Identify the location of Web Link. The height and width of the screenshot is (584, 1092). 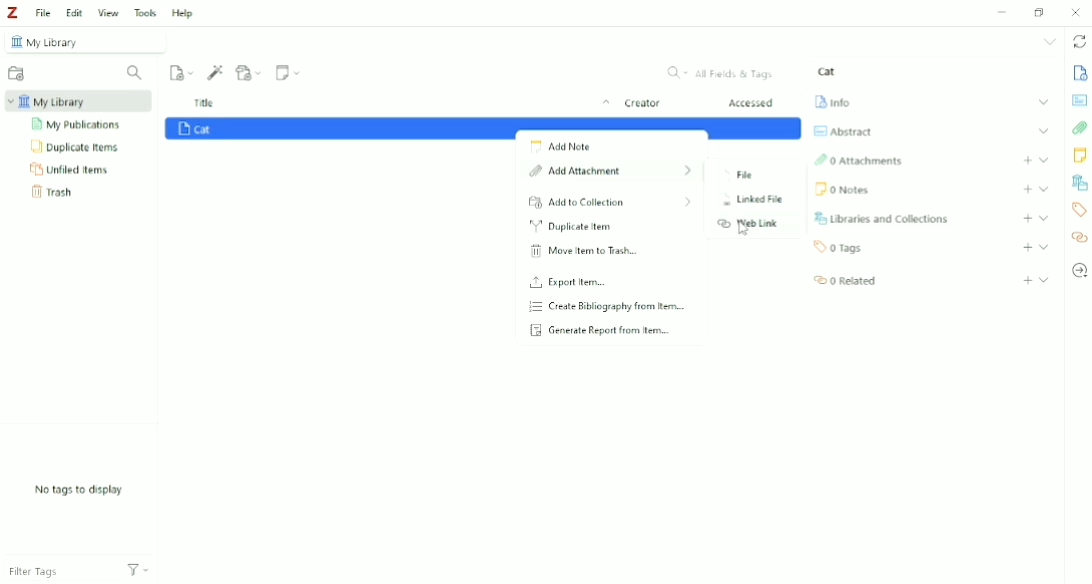
(748, 224).